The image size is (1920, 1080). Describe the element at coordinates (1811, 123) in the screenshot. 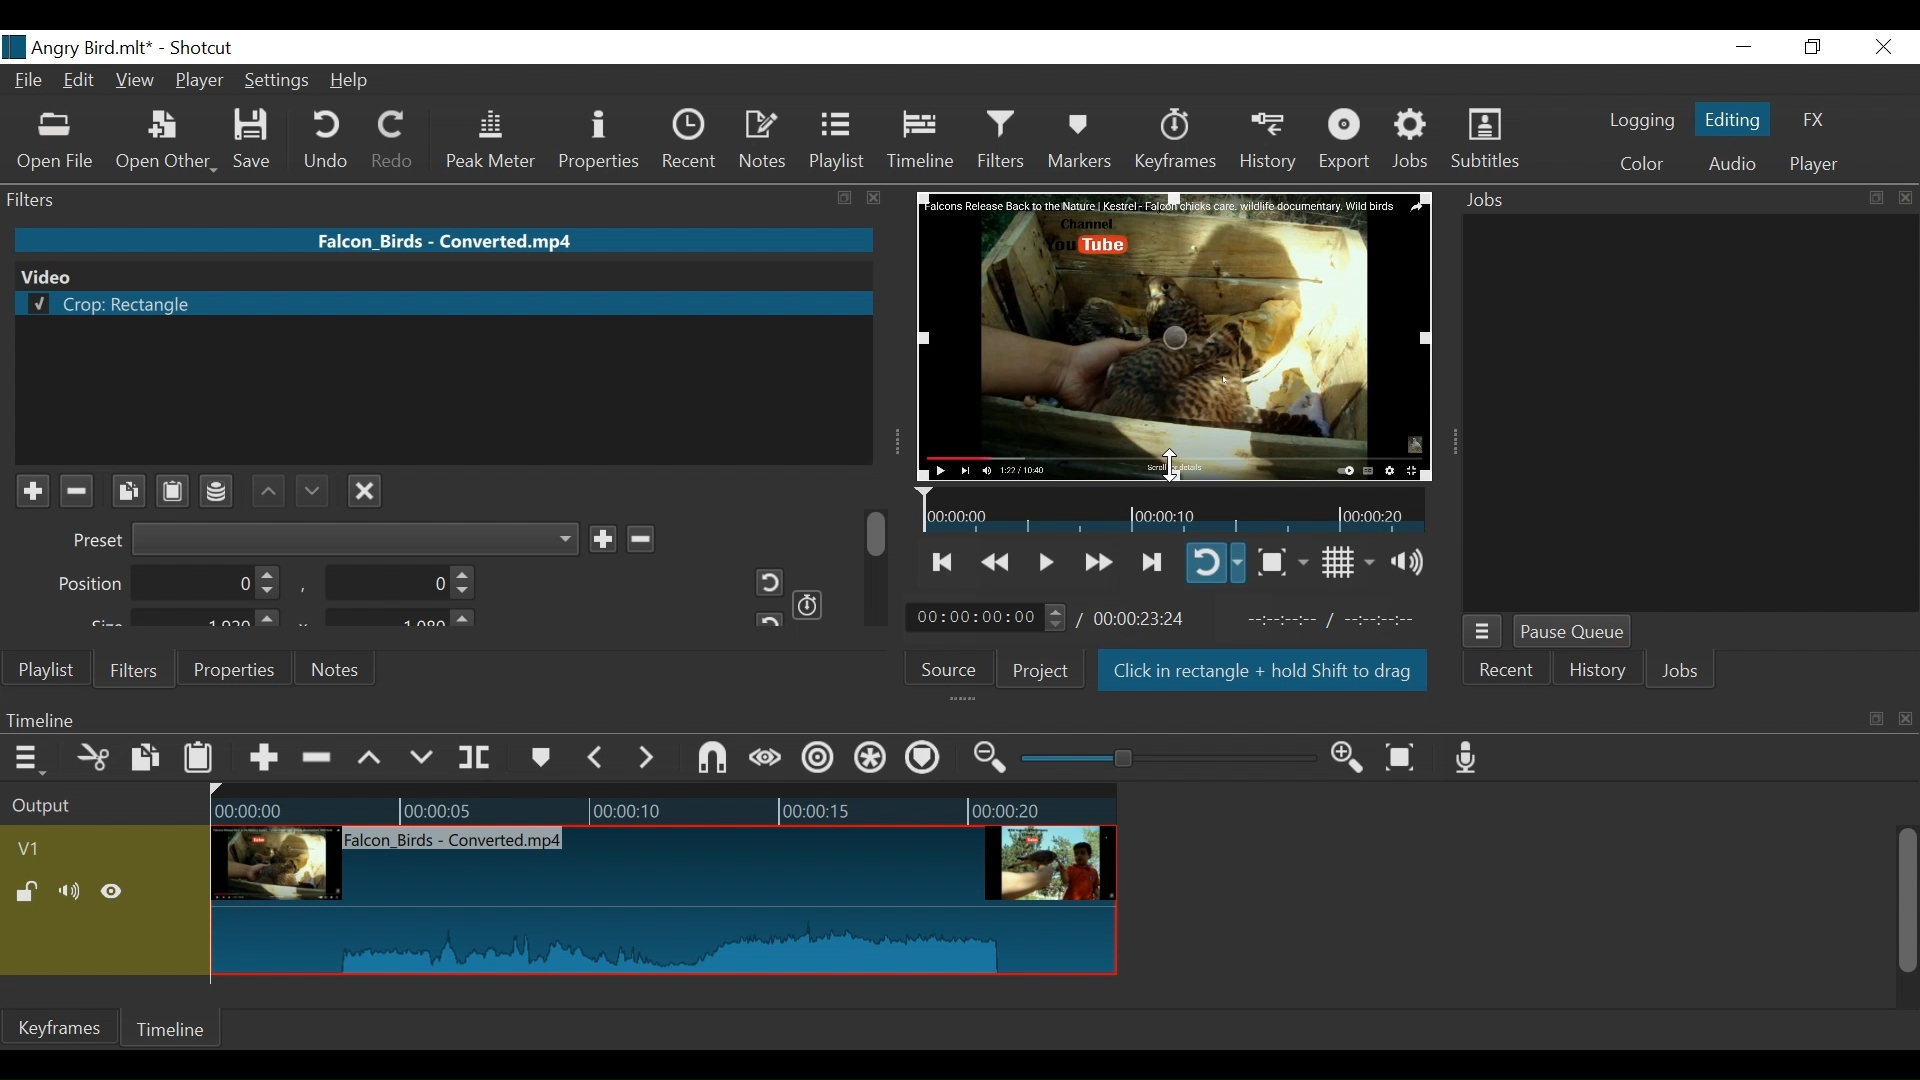

I see `FX` at that location.